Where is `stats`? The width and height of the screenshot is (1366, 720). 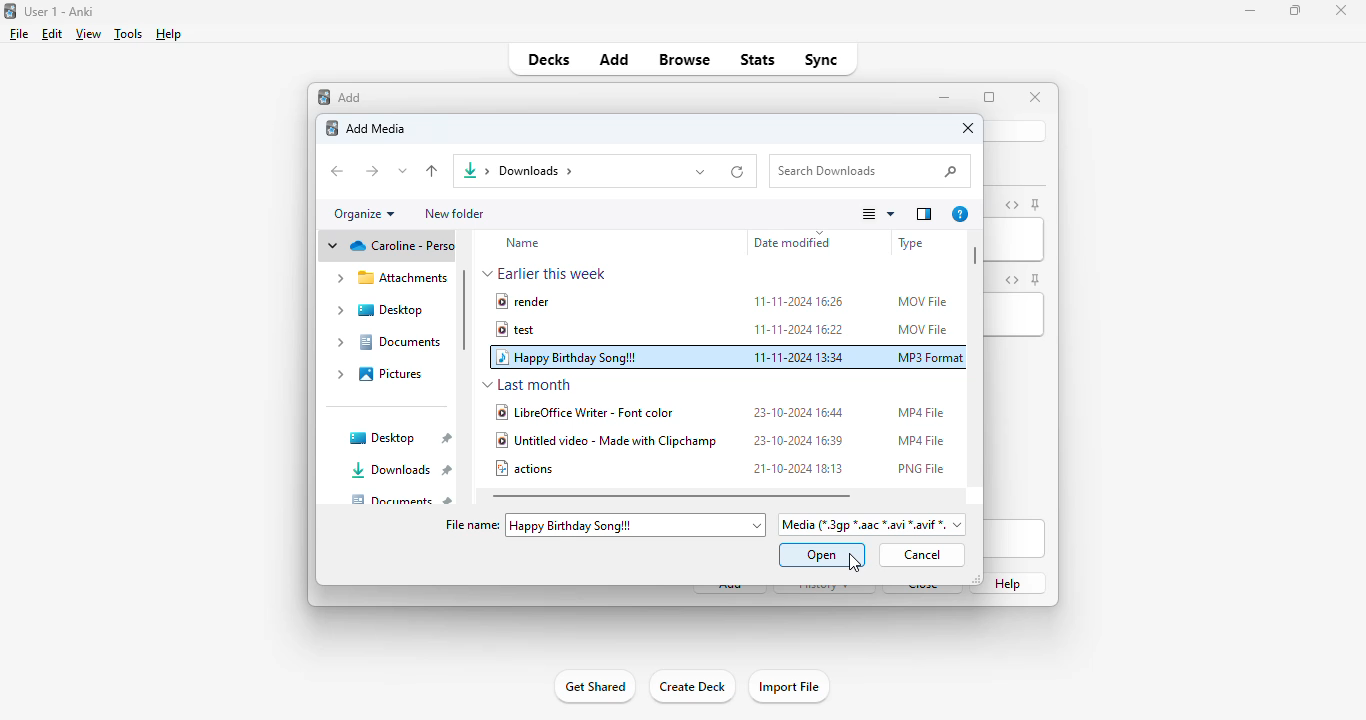
stats is located at coordinates (757, 60).